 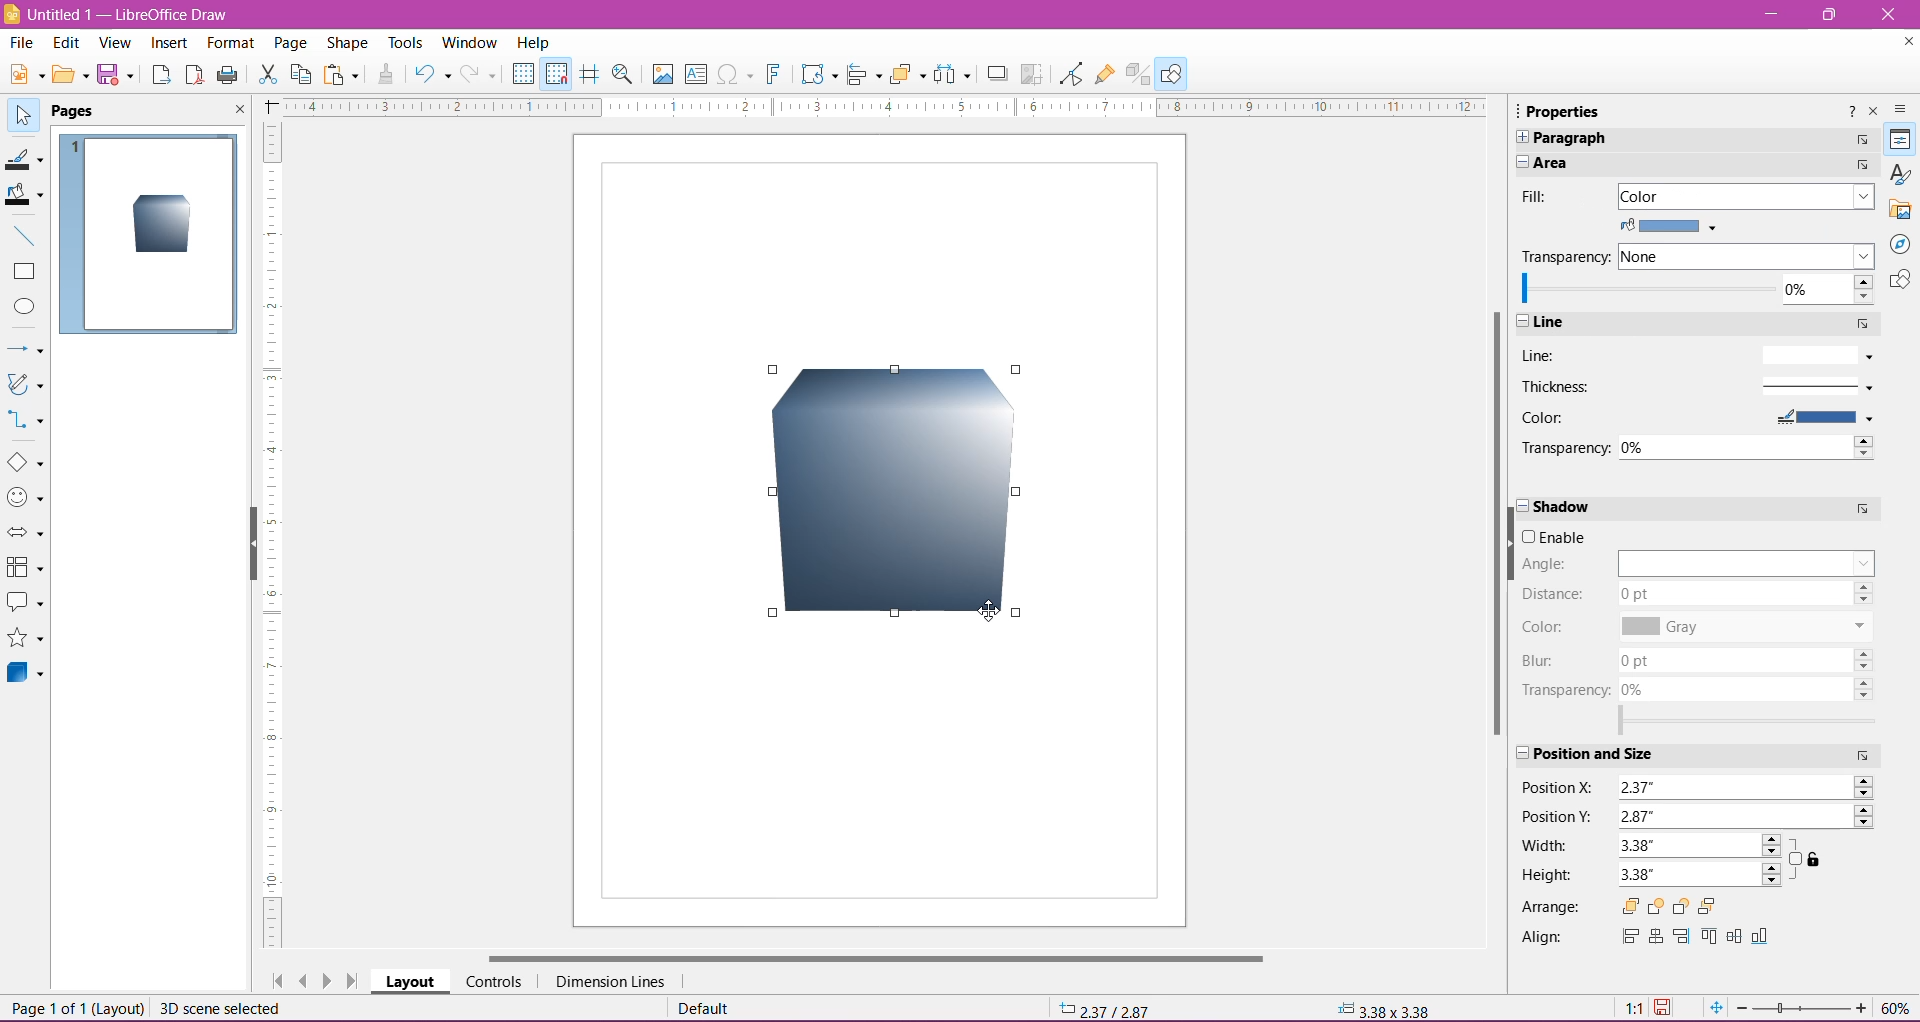 I want to click on Zoom and Pan, so click(x=625, y=77).